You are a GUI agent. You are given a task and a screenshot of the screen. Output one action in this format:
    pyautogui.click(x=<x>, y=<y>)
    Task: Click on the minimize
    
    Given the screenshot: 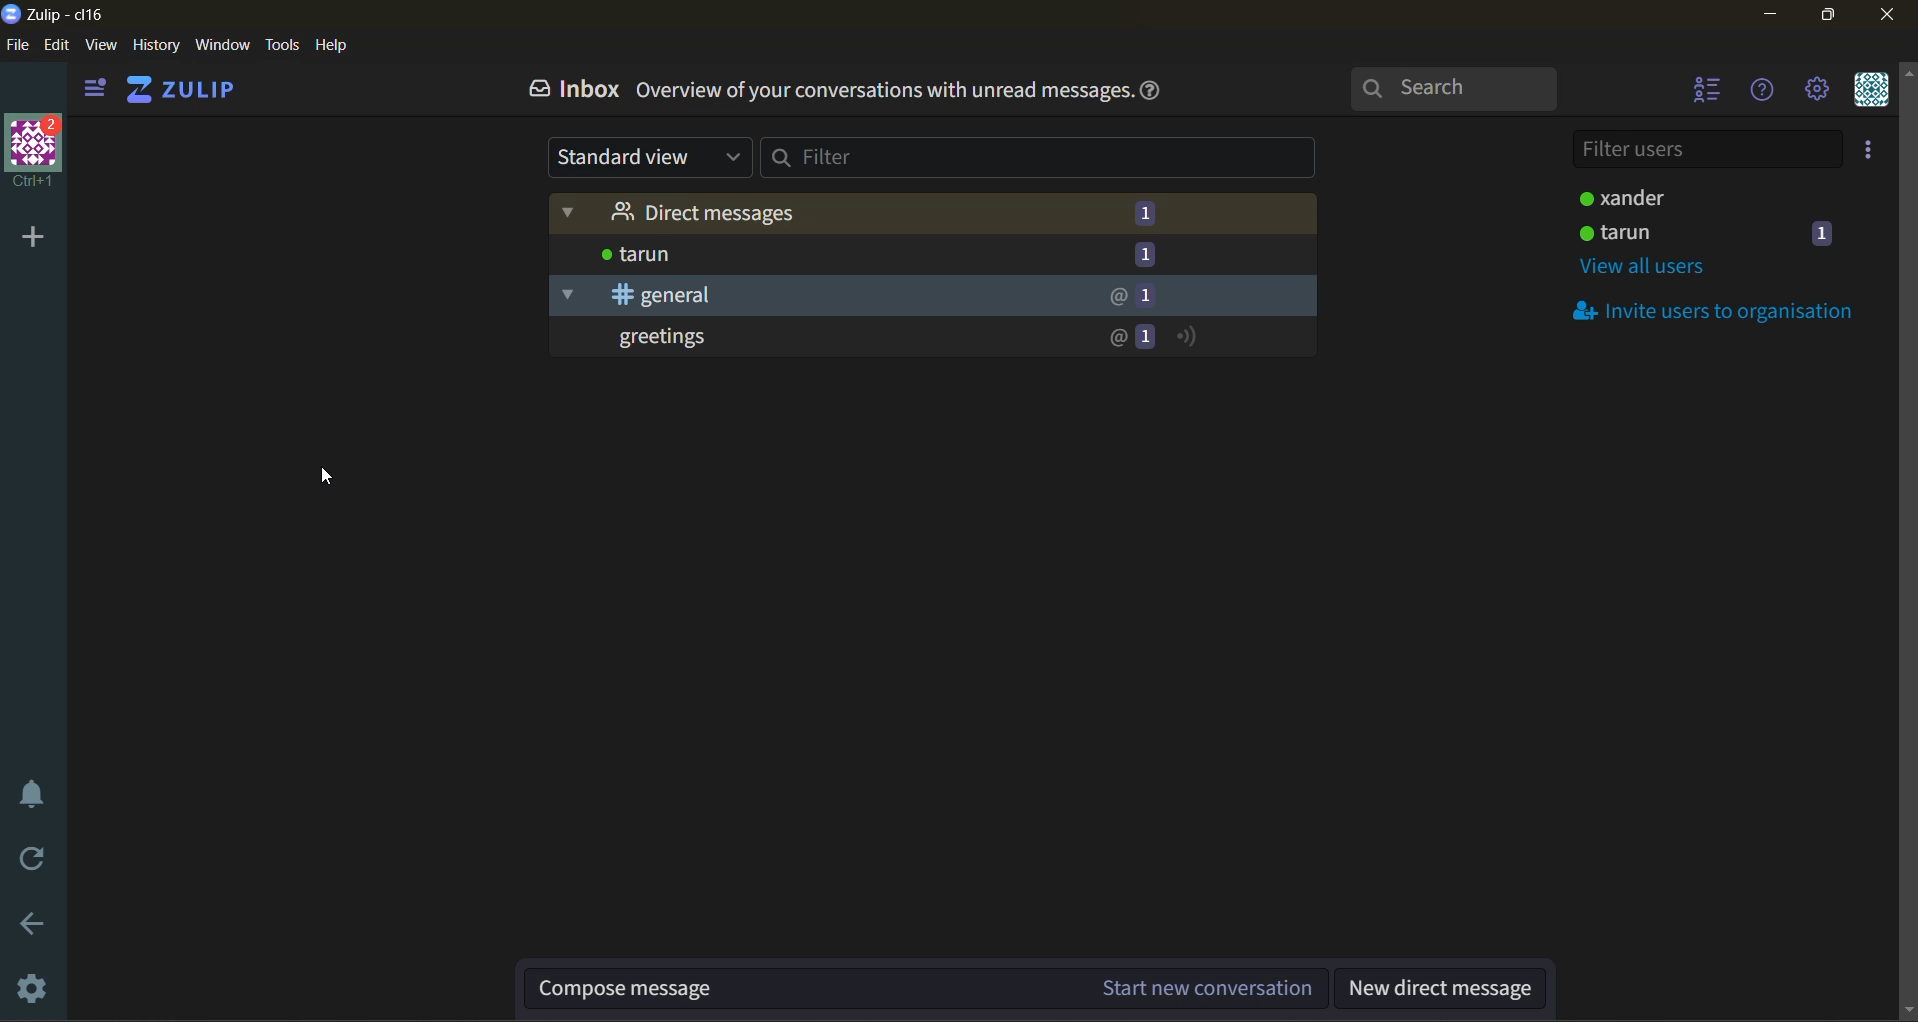 What is the action you would take?
    pyautogui.click(x=1774, y=20)
    